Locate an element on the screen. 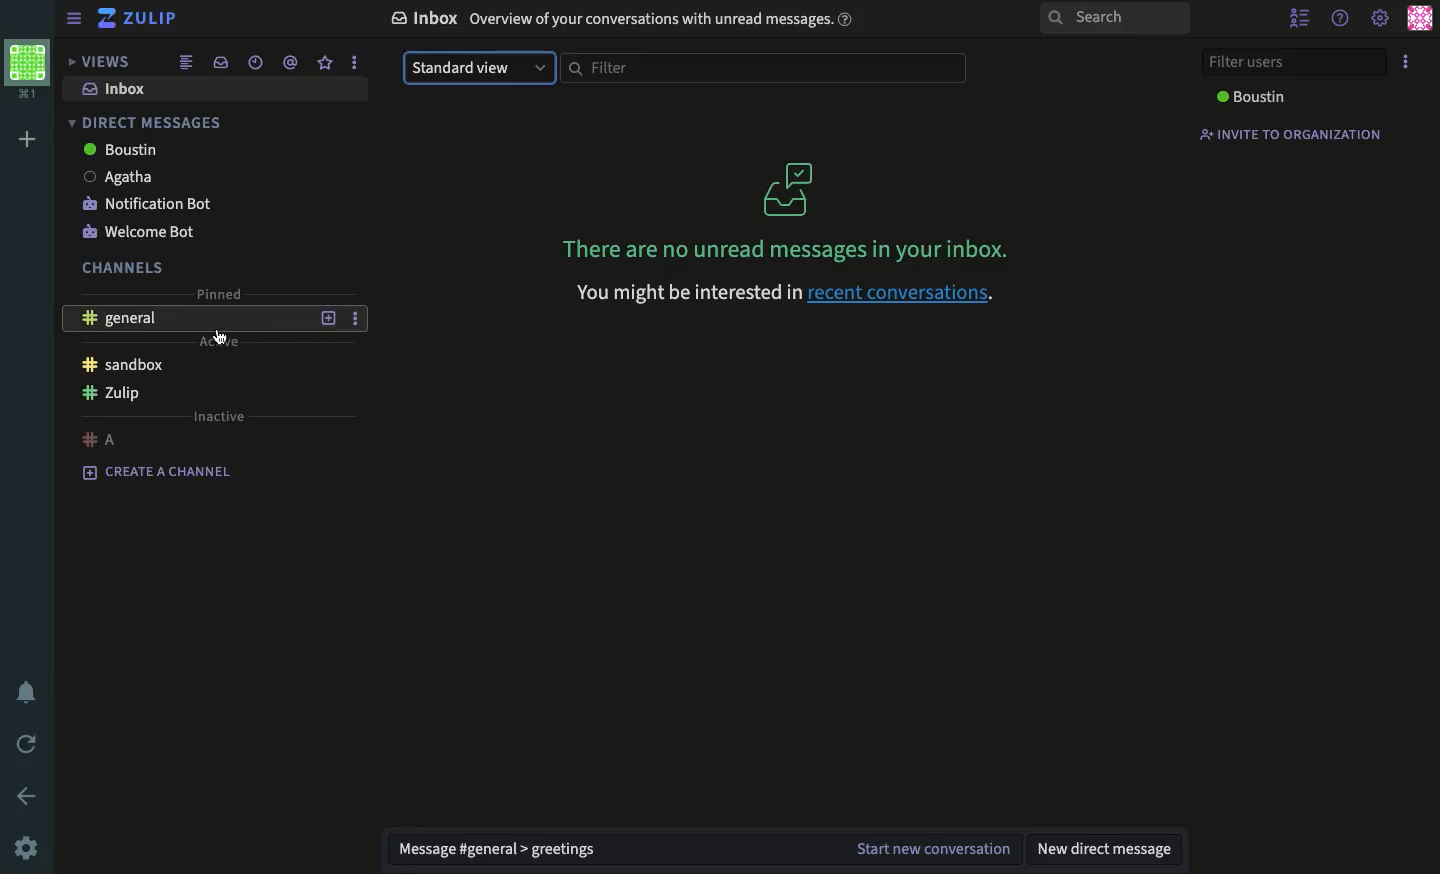 This screenshot has width=1440, height=874. inbox is located at coordinates (219, 63).